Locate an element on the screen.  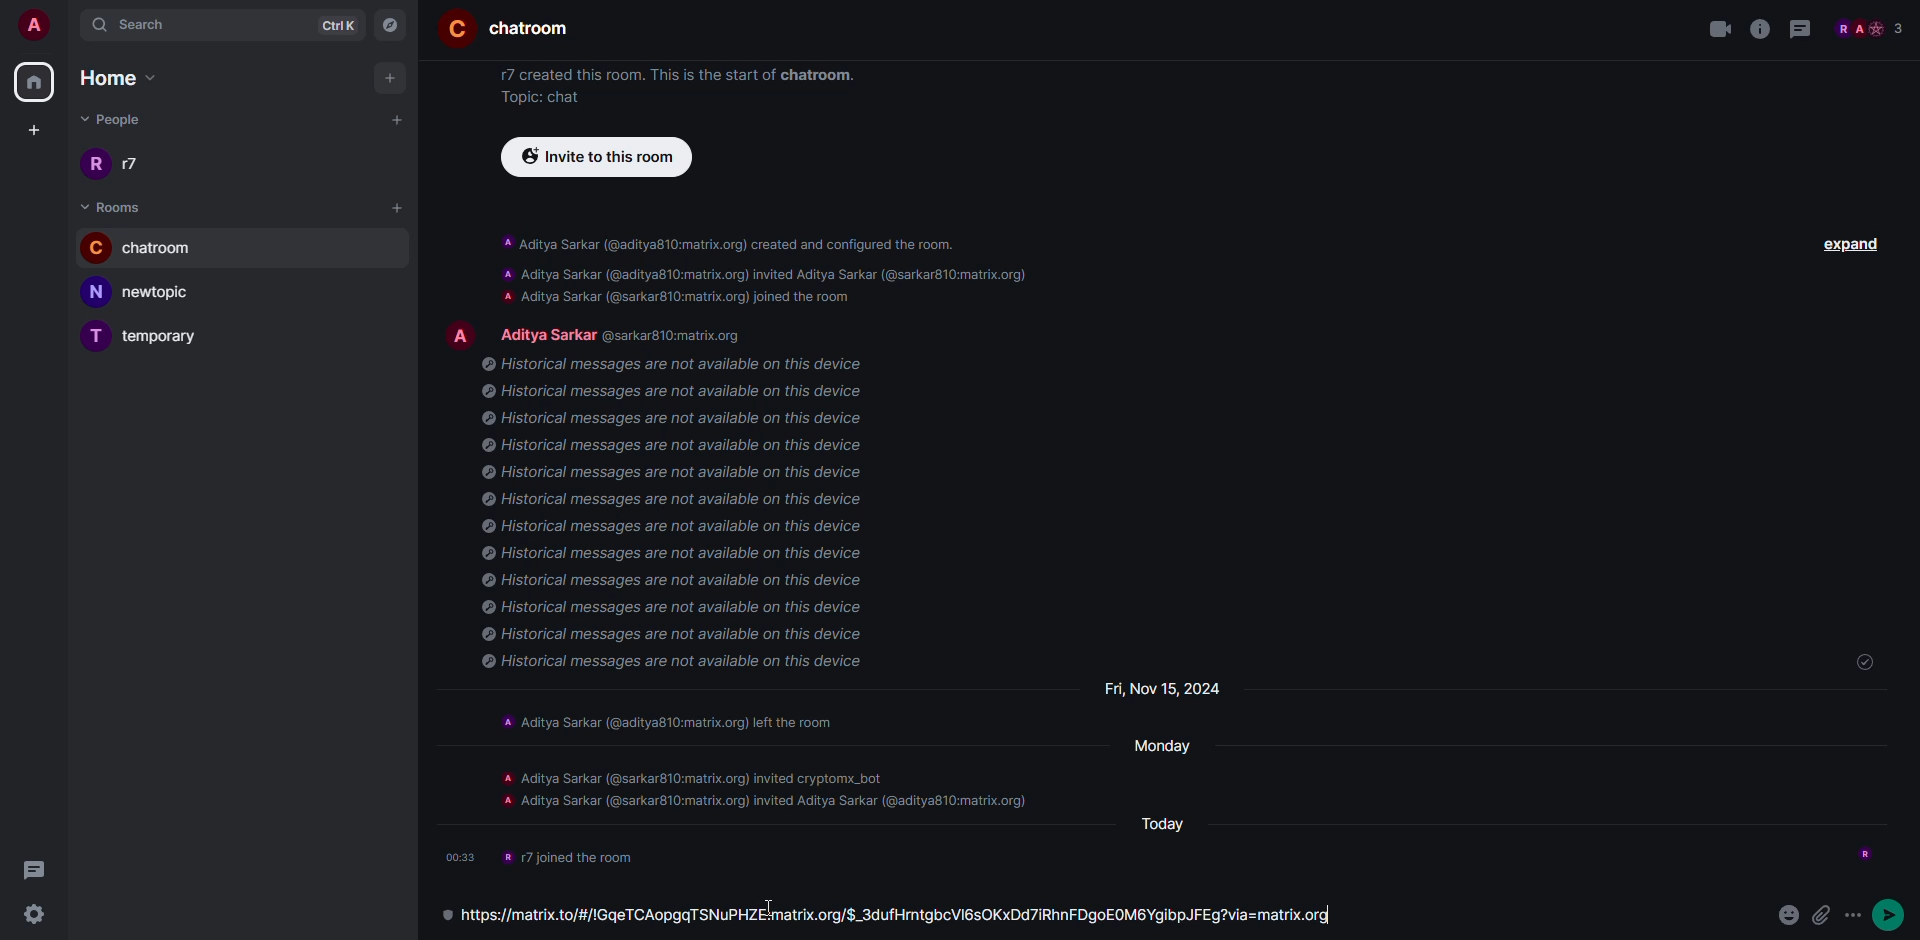
chatroom is located at coordinates (151, 246).